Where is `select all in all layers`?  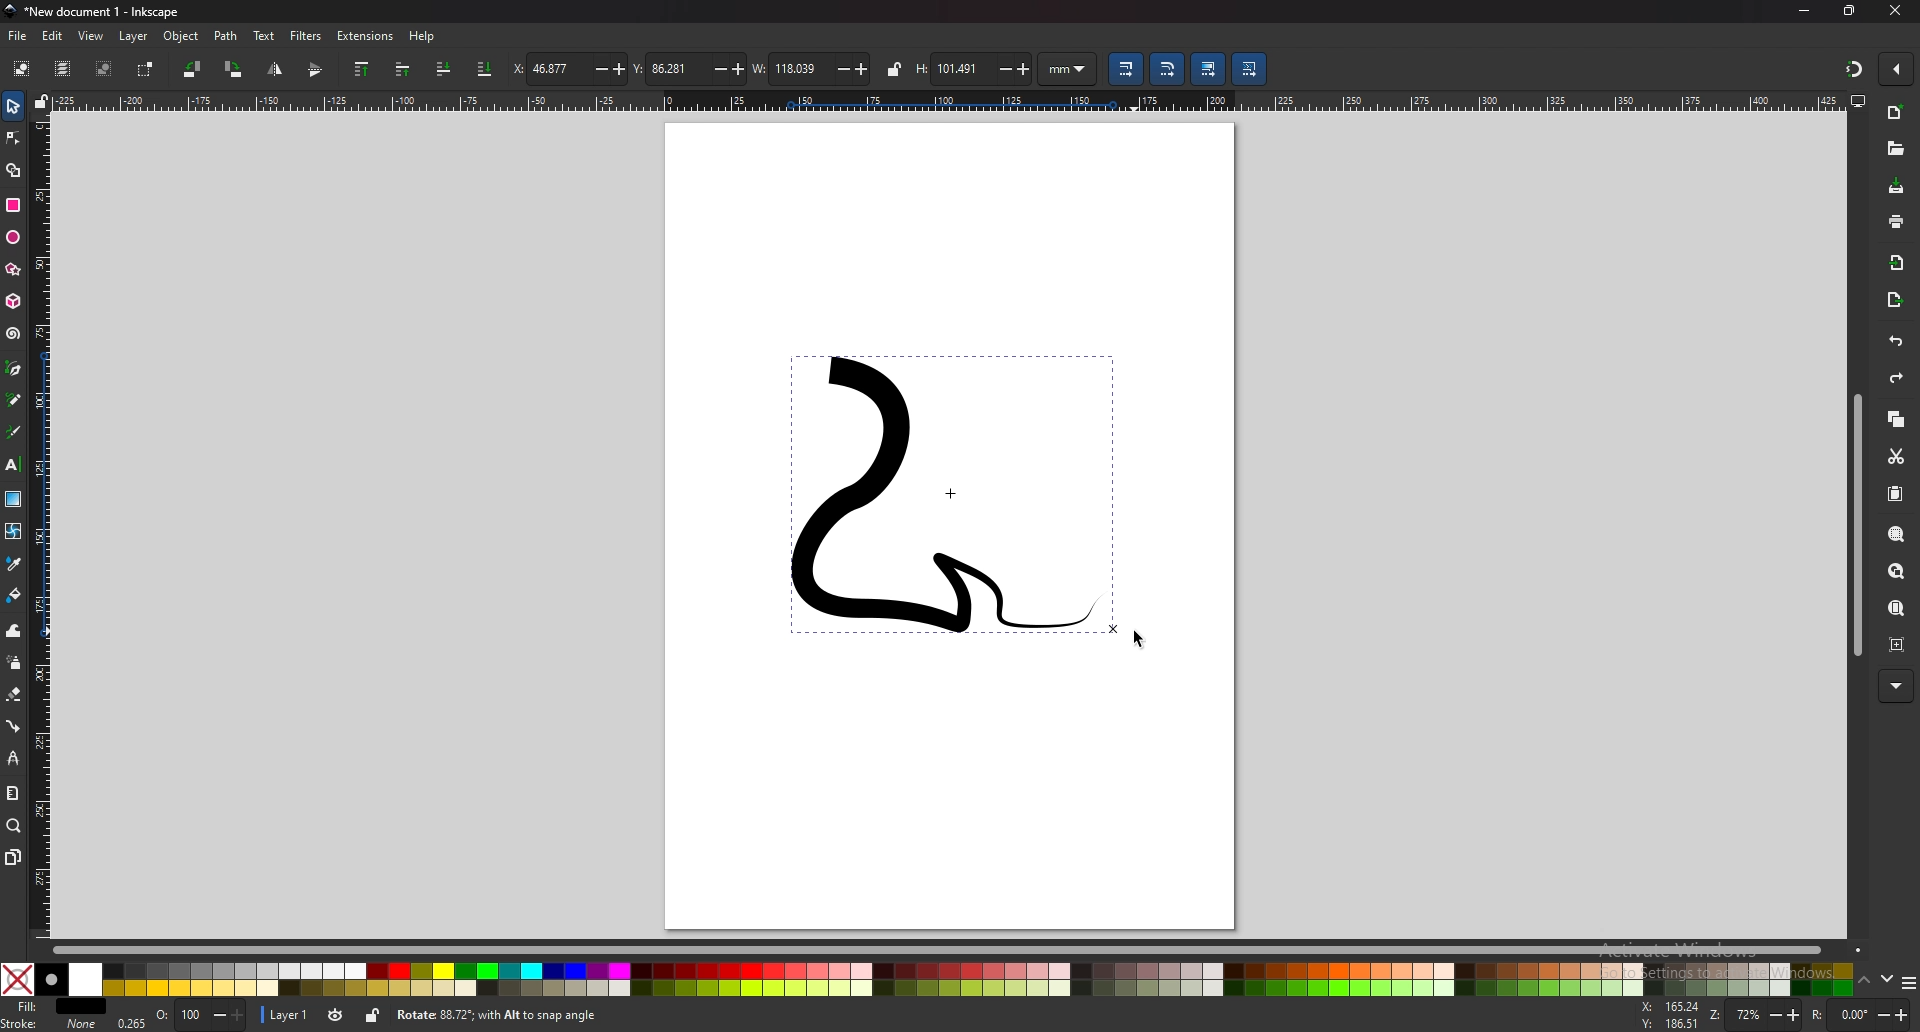
select all in all layers is located at coordinates (62, 68).